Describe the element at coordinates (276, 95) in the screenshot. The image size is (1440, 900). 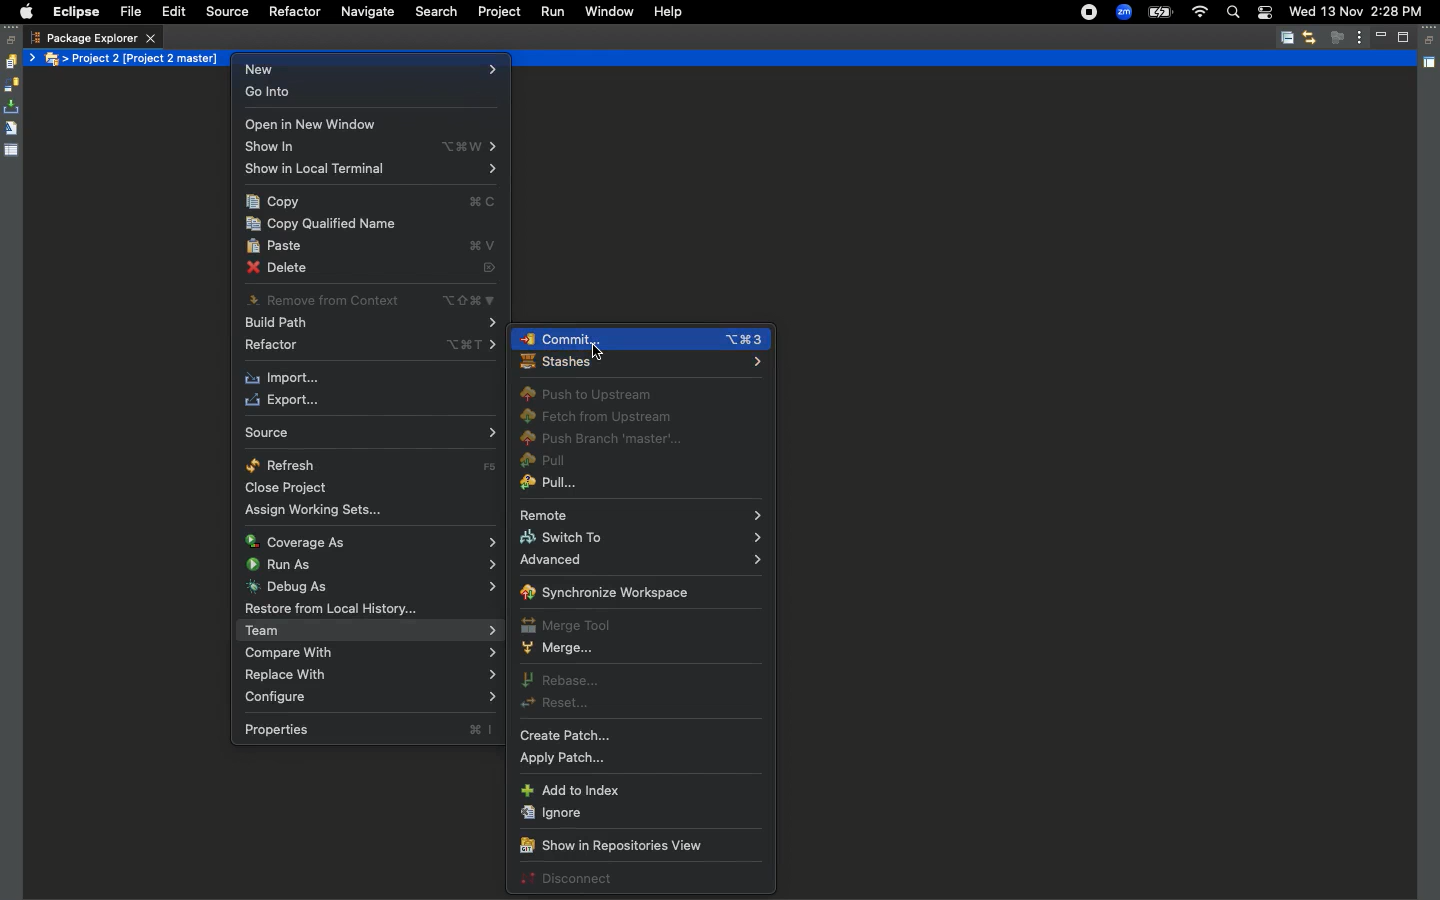
I see `Go into` at that location.